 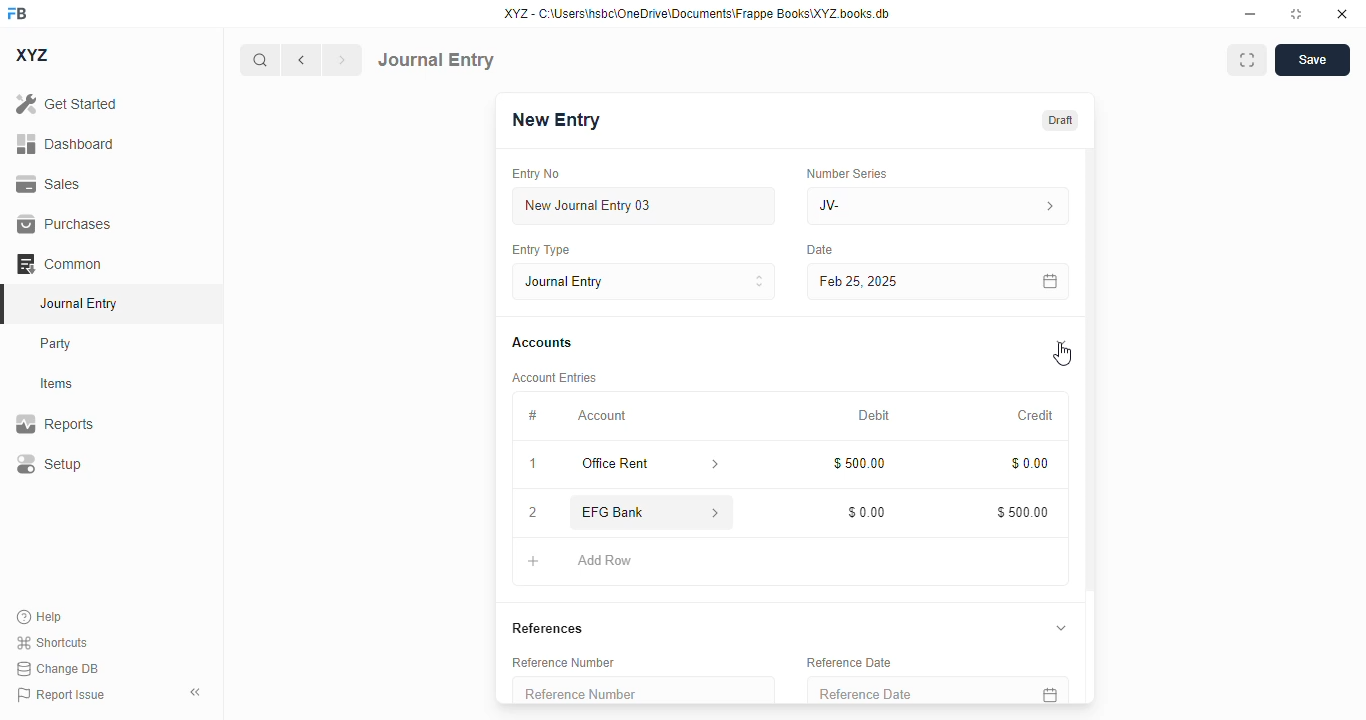 I want to click on reference data, so click(x=849, y=663).